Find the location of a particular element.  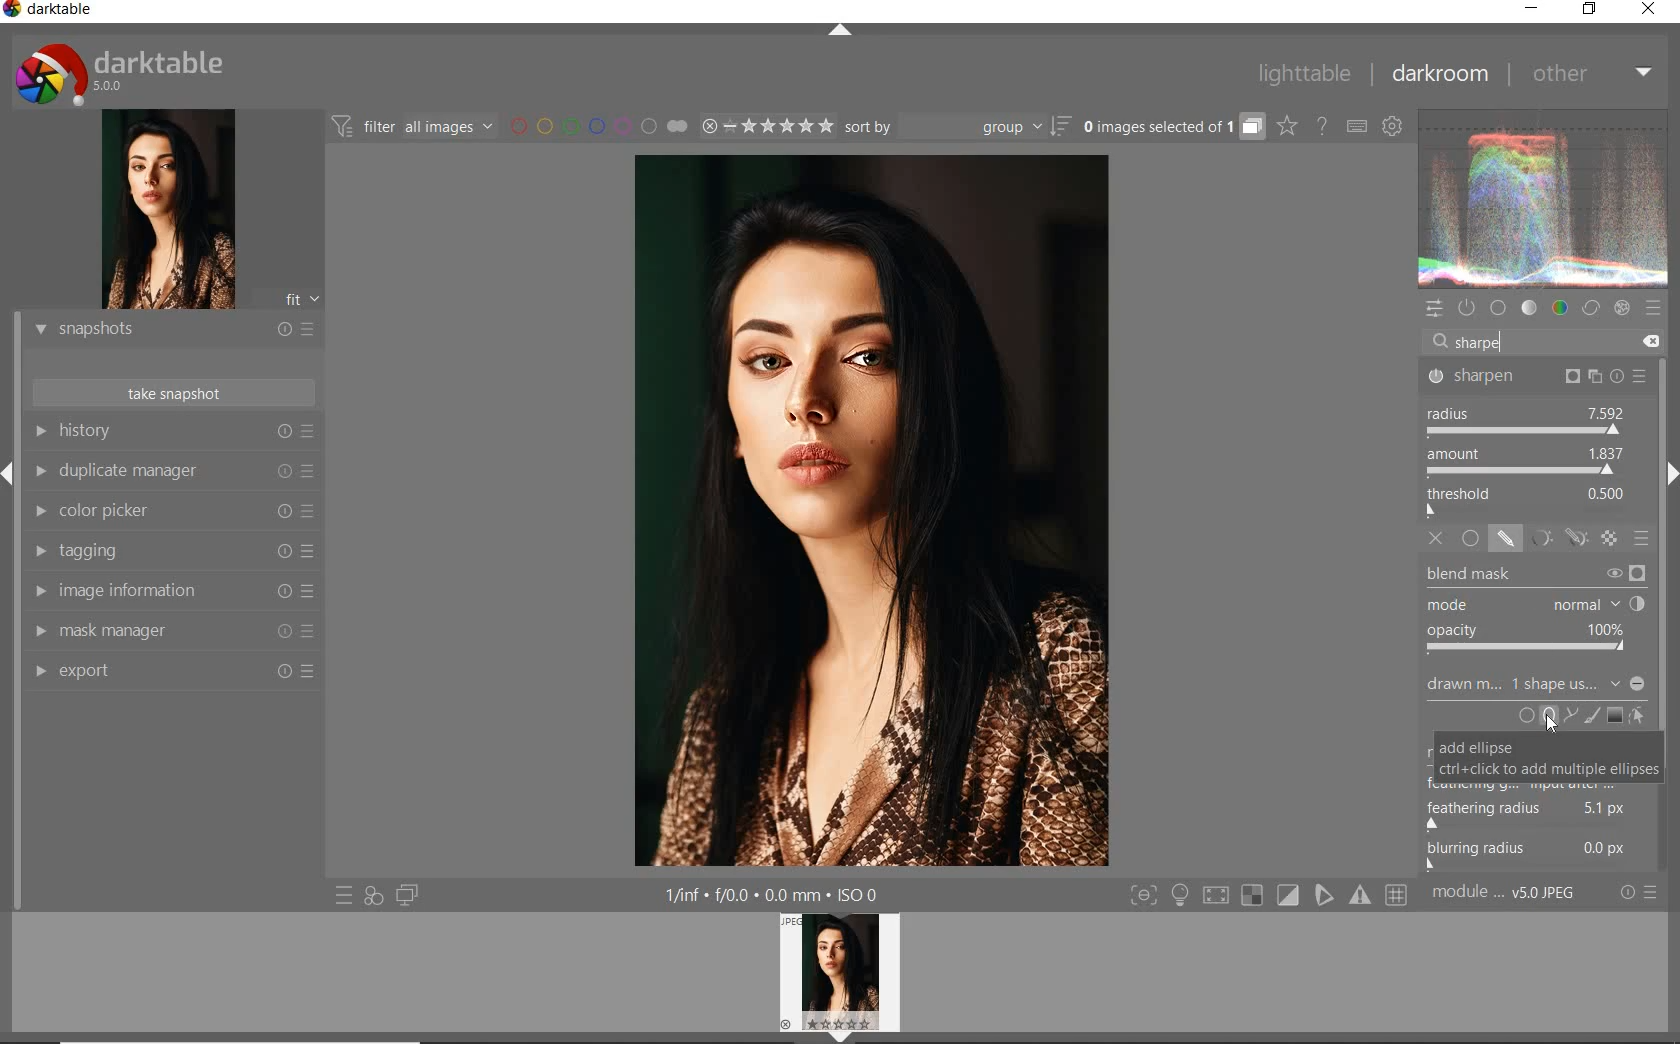

enable online help is located at coordinates (1321, 125).